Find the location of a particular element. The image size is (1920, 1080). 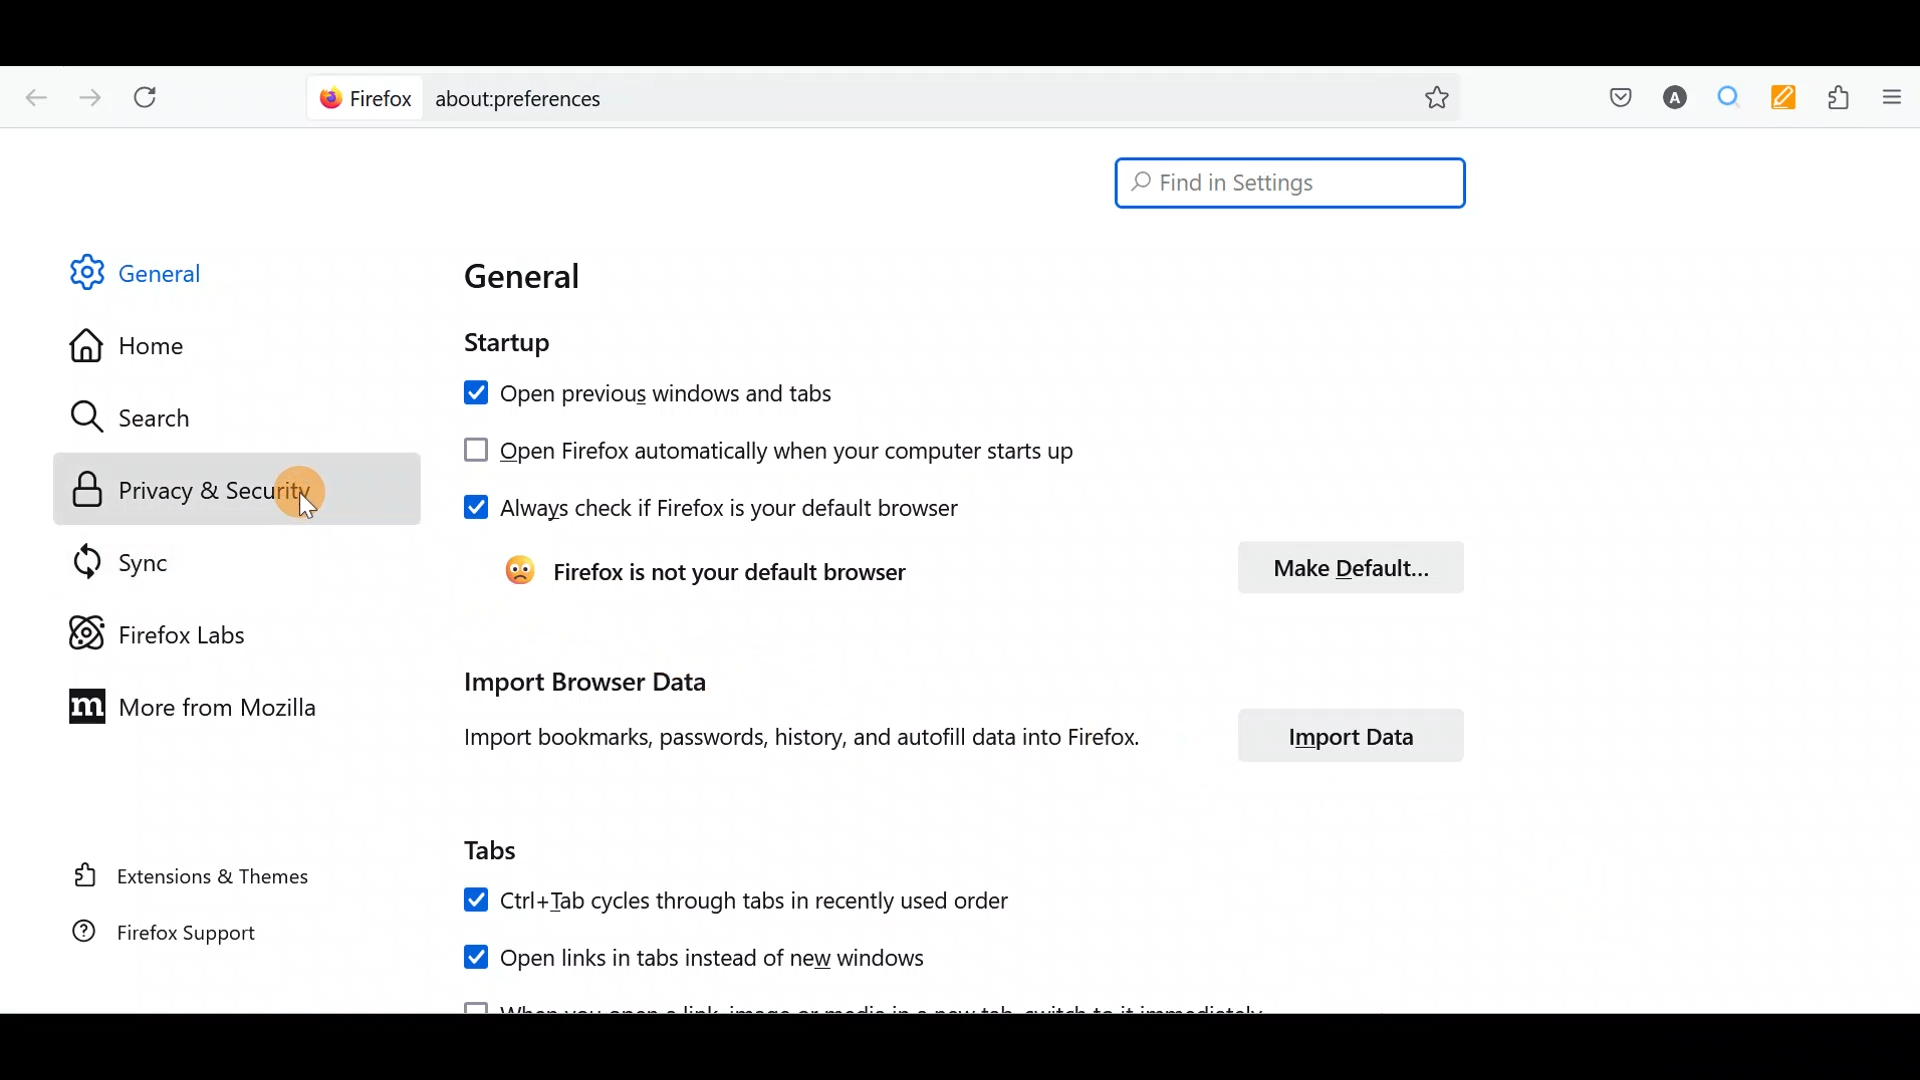

Open links in tabs instead of new windows is located at coordinates (677, 955).